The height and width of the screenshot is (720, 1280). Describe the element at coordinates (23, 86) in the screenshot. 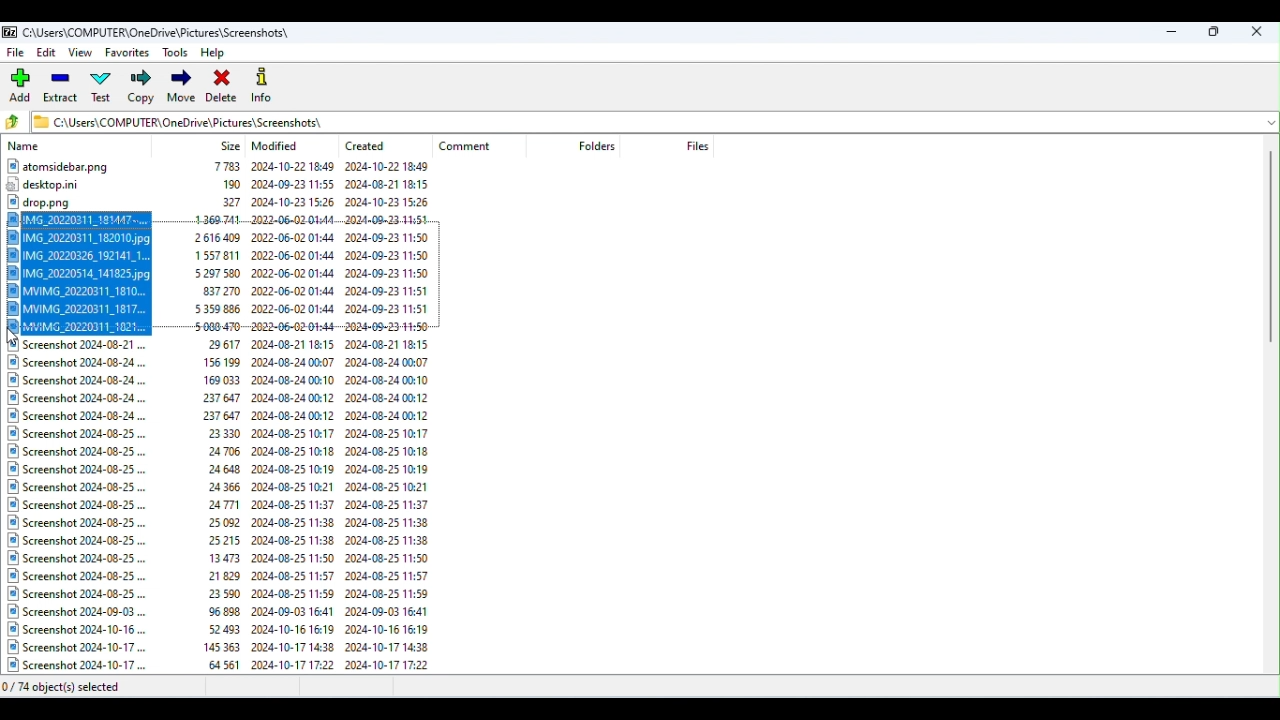

I see `Add` at that location.